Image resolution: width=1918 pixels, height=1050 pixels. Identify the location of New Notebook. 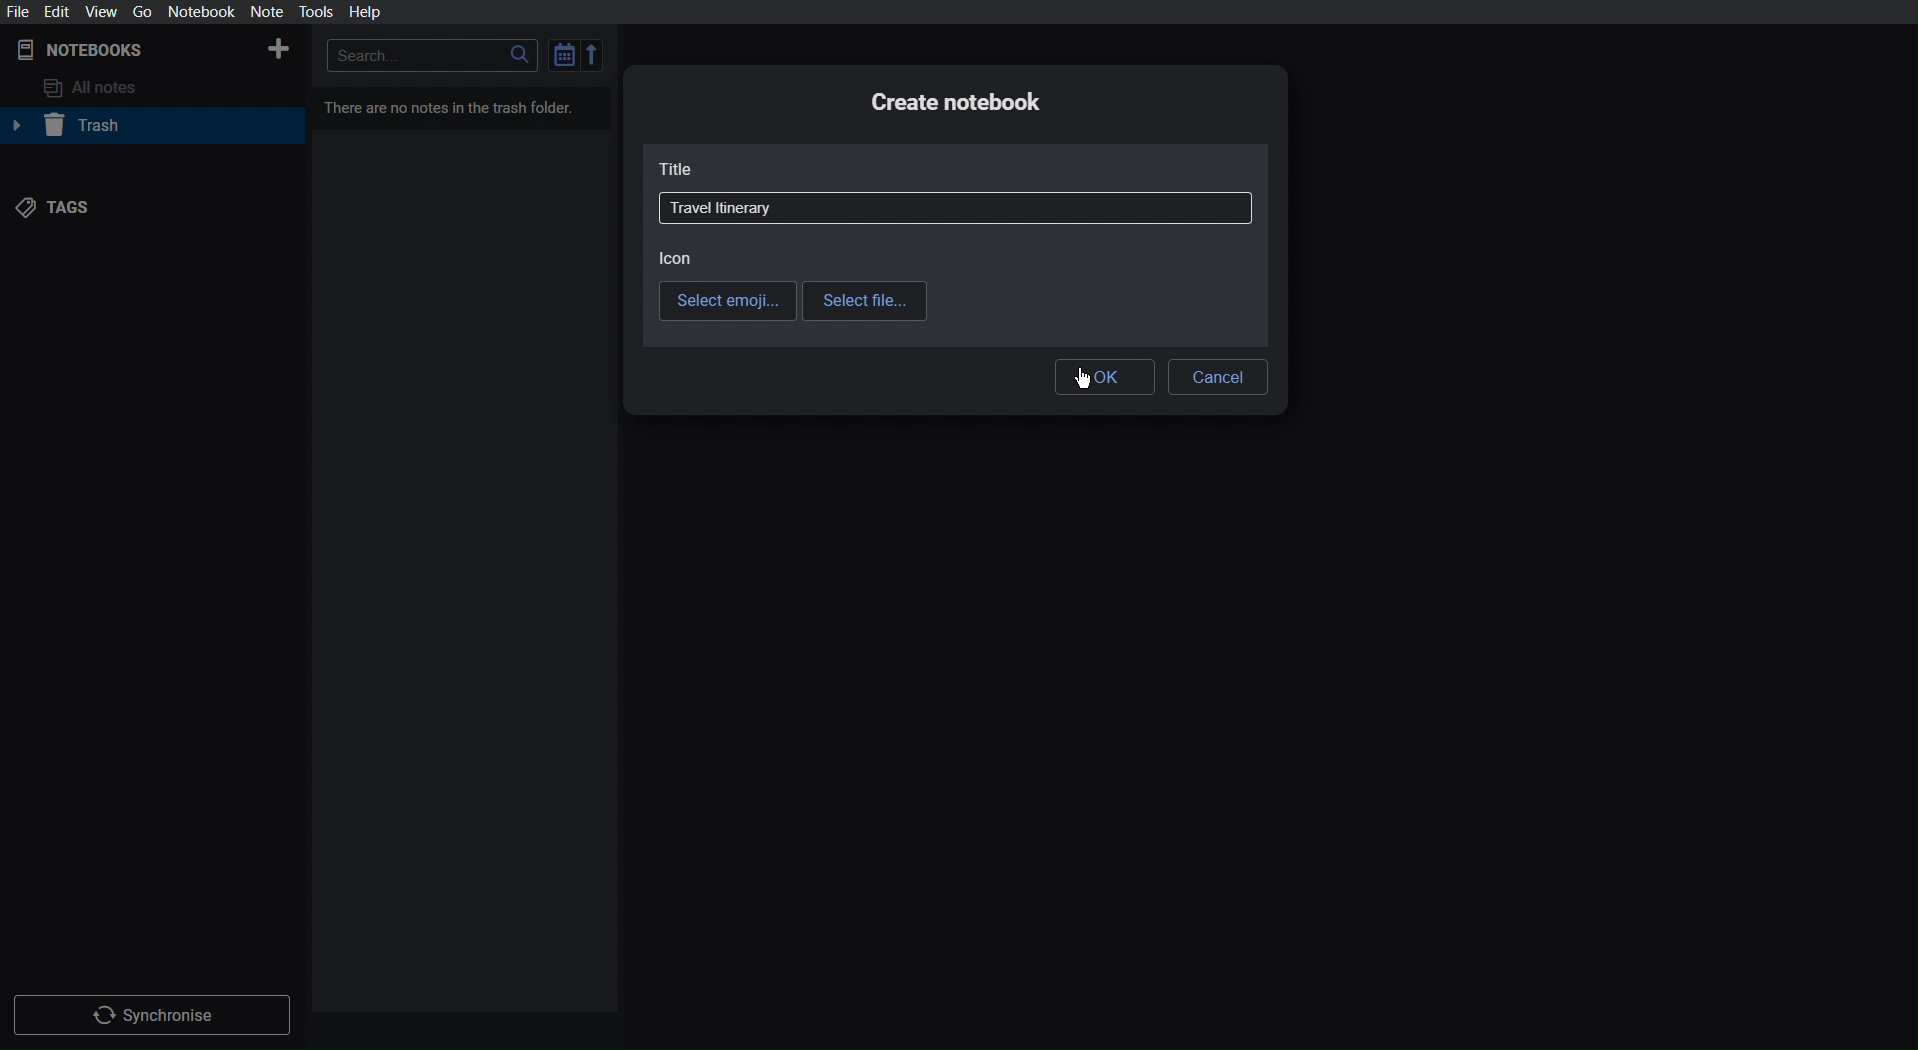
(277, 49).